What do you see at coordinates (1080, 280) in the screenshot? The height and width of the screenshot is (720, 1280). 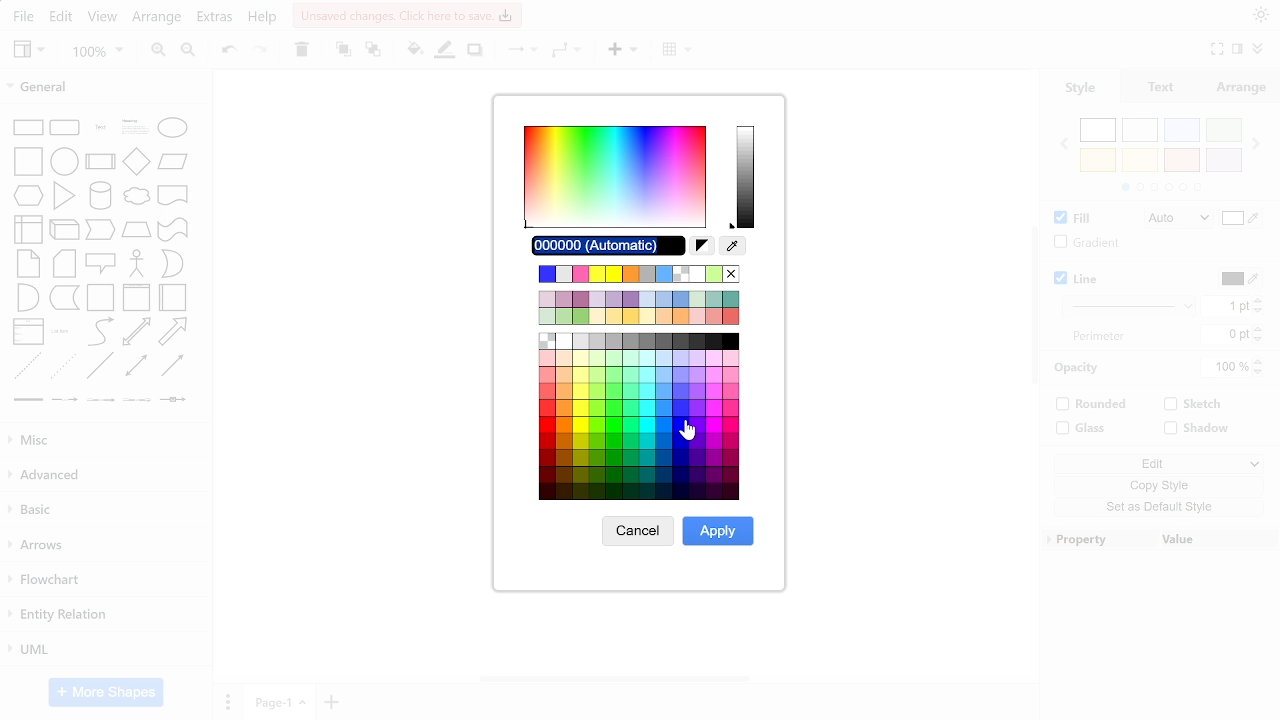 I see `line` at bounding box center [1080, 280].